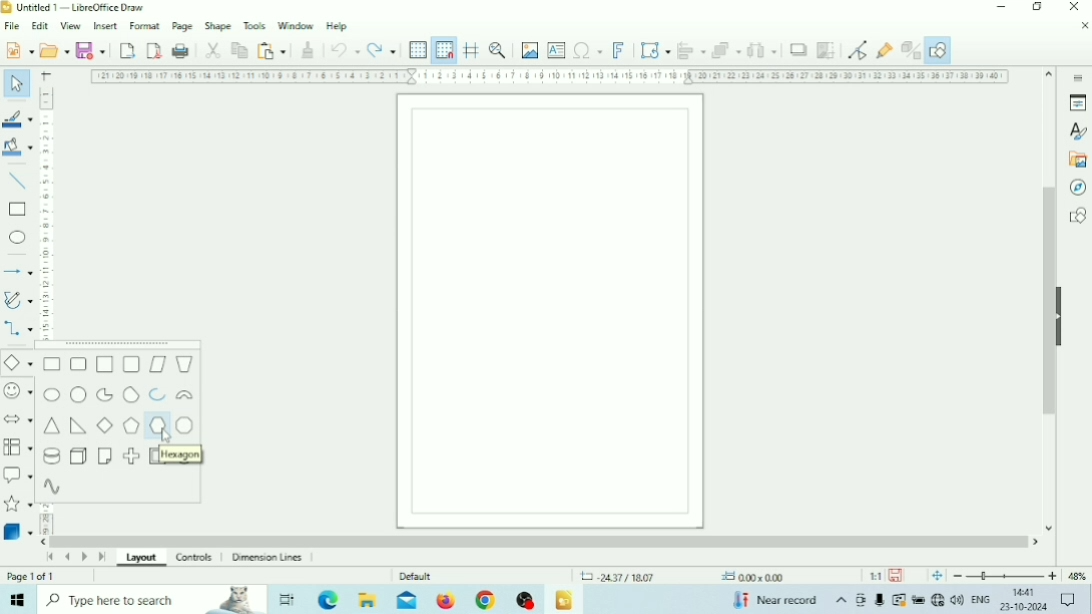  What do you see at coordinates (296, 25) in the screenshot?
I see `Window` at bounding box center [296, 25].